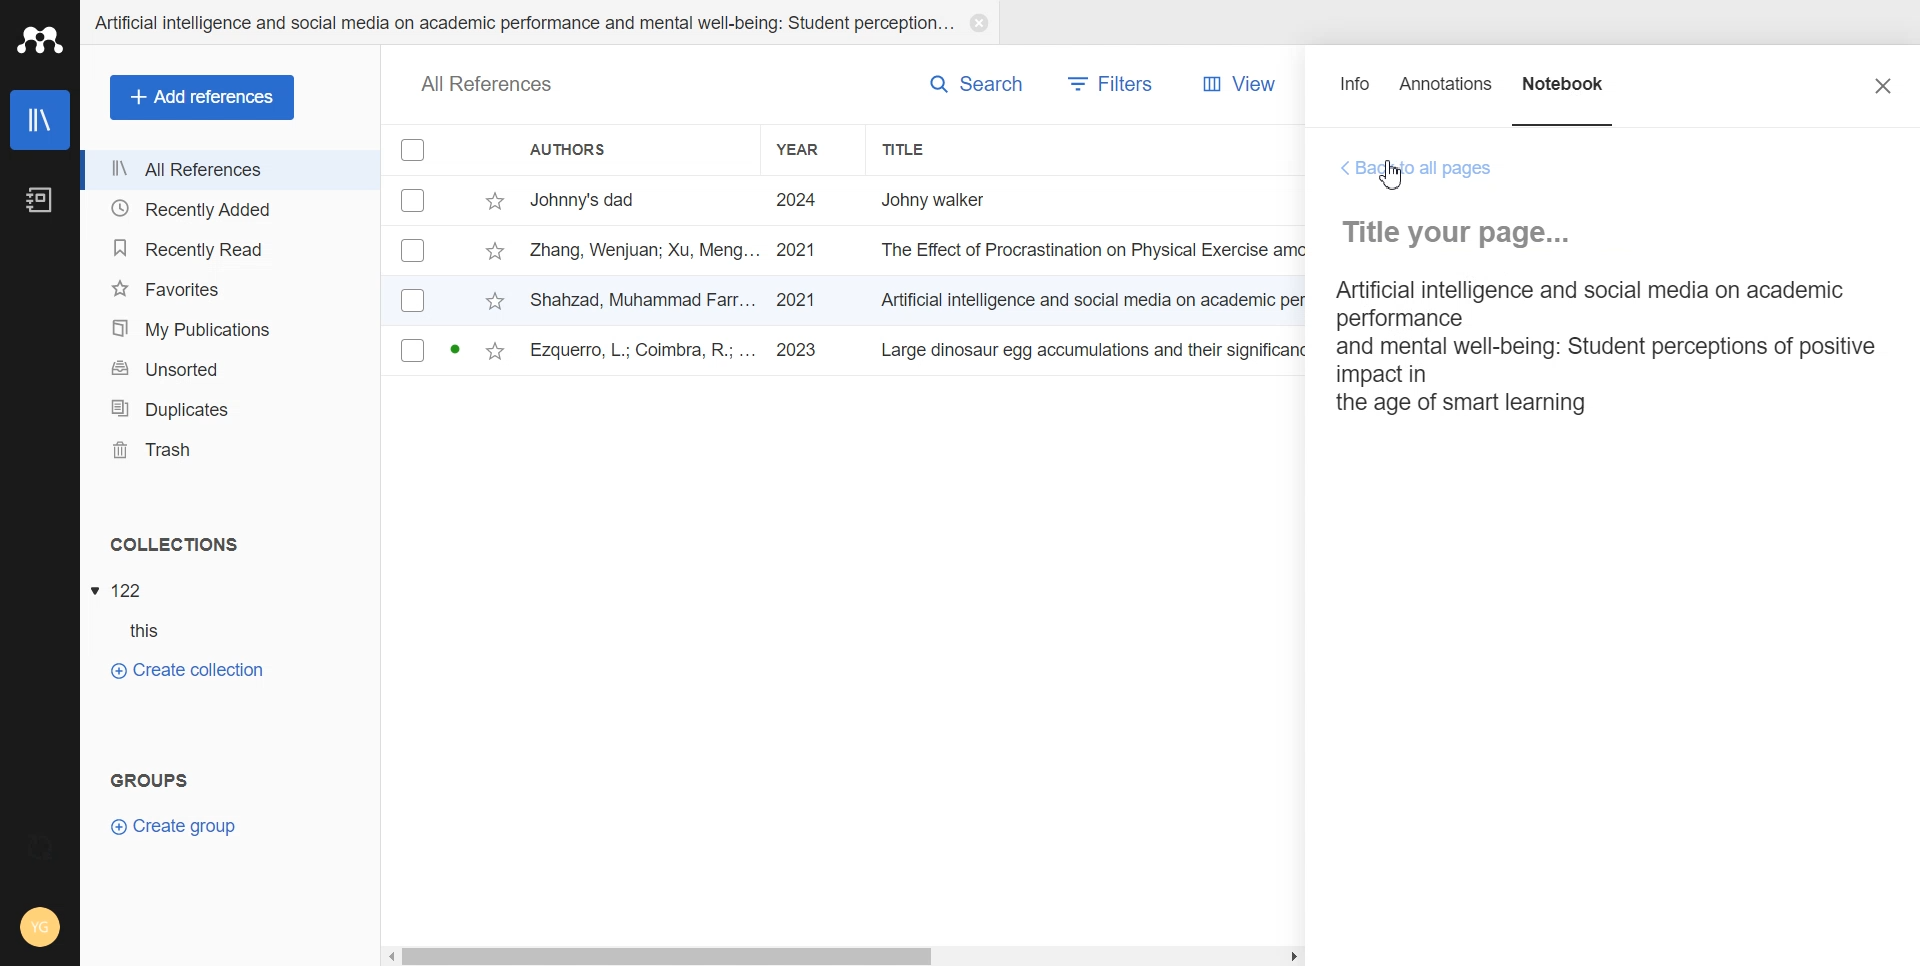 The width and height of the screenshot is (1920, 966). Describe the element at coordinates (522, 23) in the screenshot. I see `Artificial intelligence and social media on academic performance and mental well-being: student perception...` at that location.